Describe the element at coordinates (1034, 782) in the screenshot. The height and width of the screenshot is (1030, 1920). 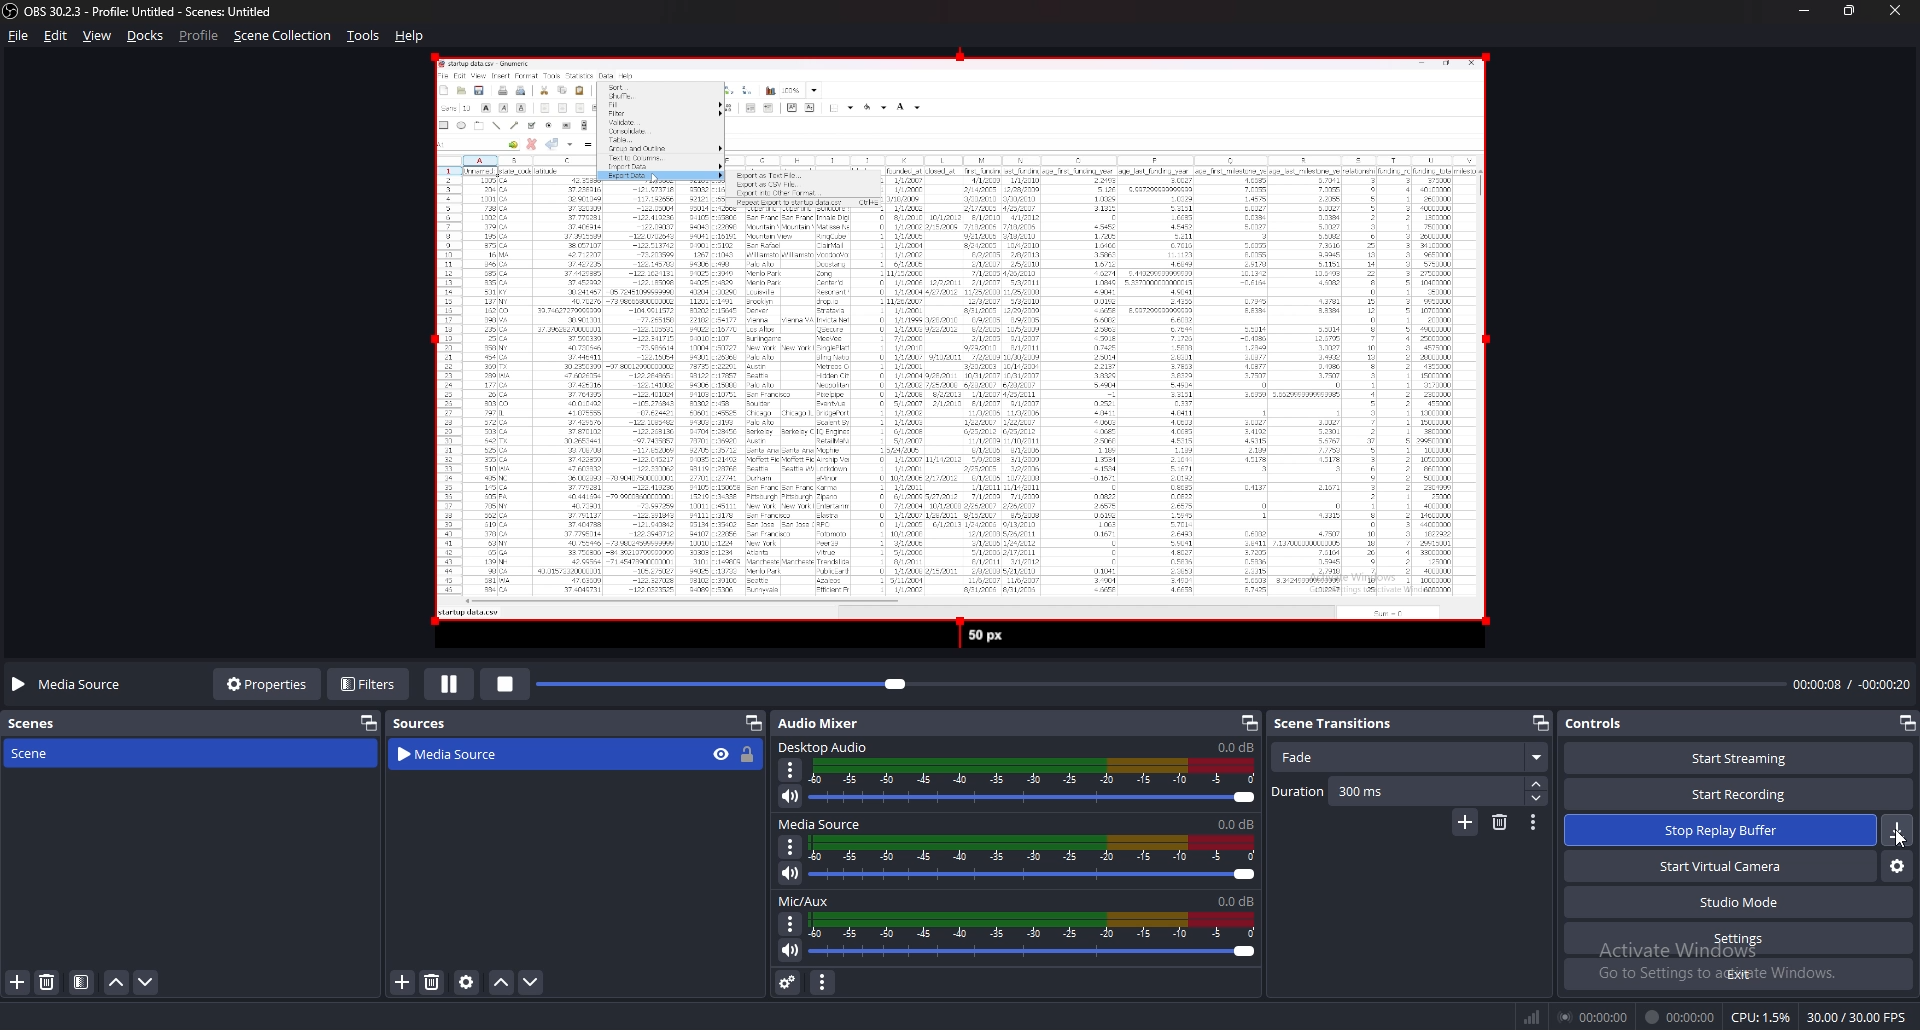
I see `desktop audio adjust` at that location.